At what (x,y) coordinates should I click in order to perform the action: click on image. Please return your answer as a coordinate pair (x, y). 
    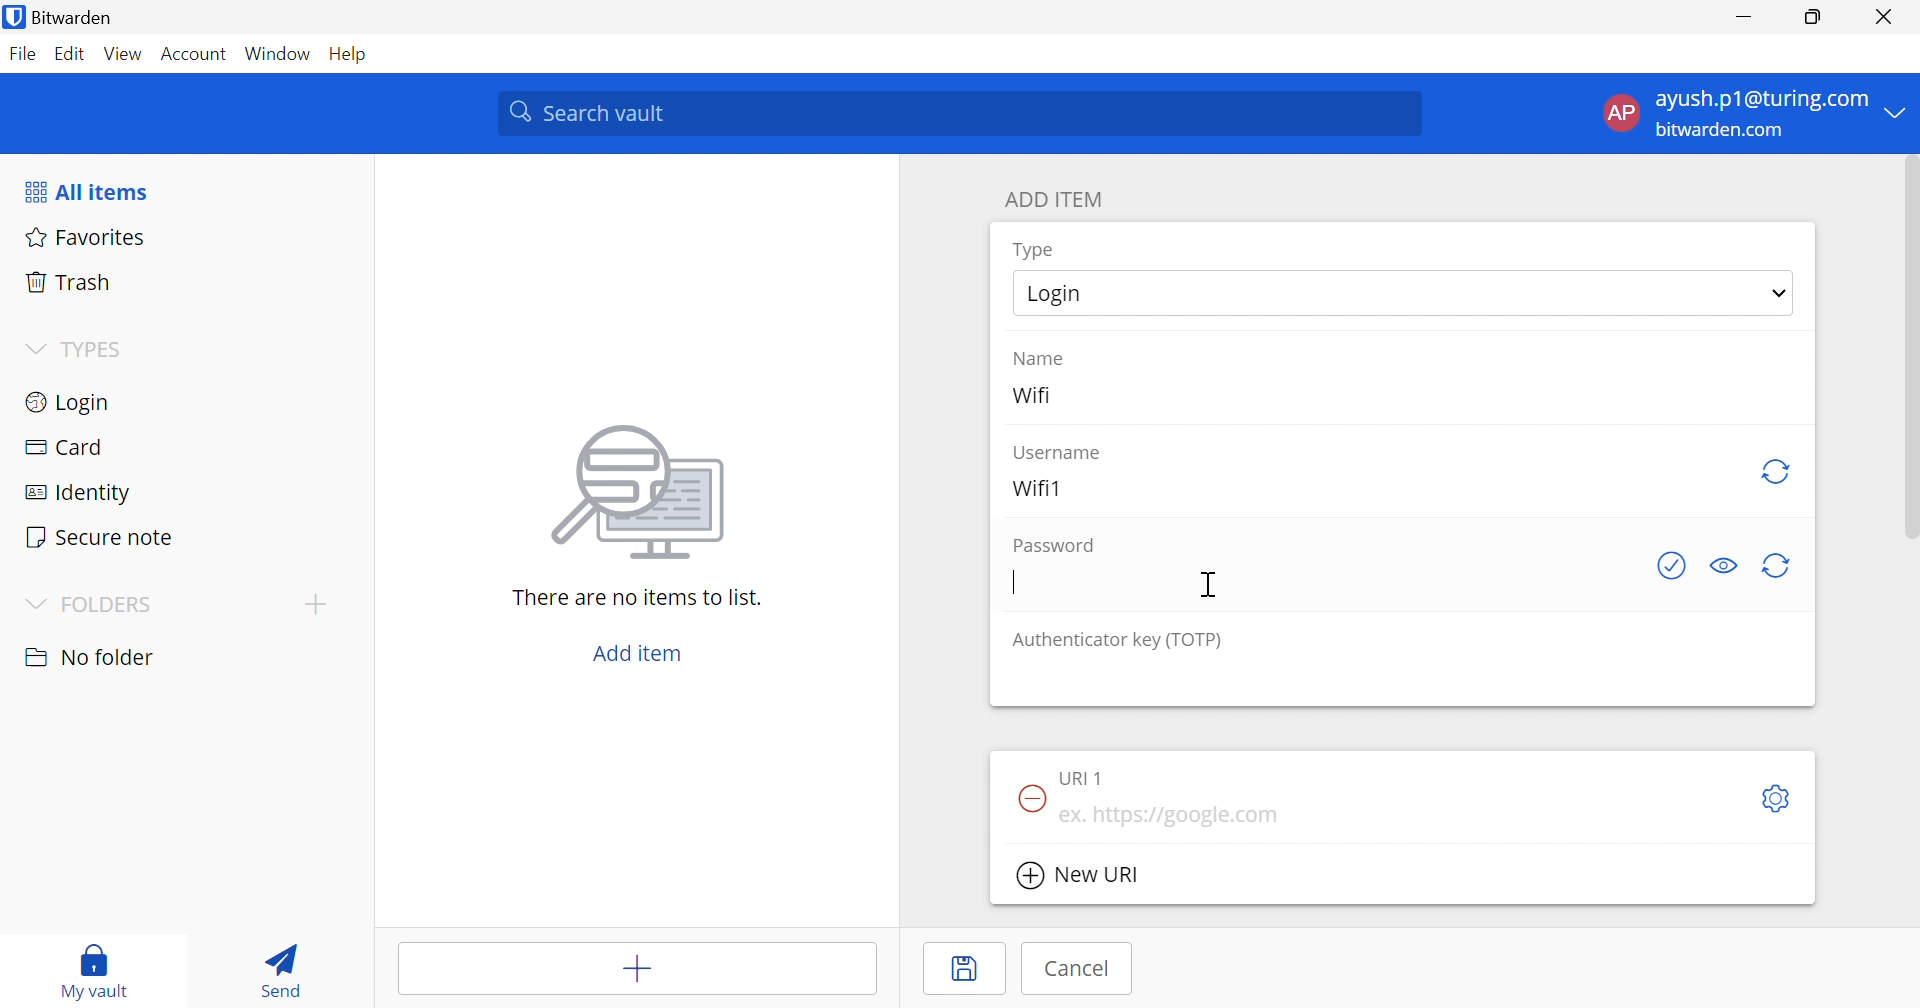
    Looking at the image, I should click on (644, 486).